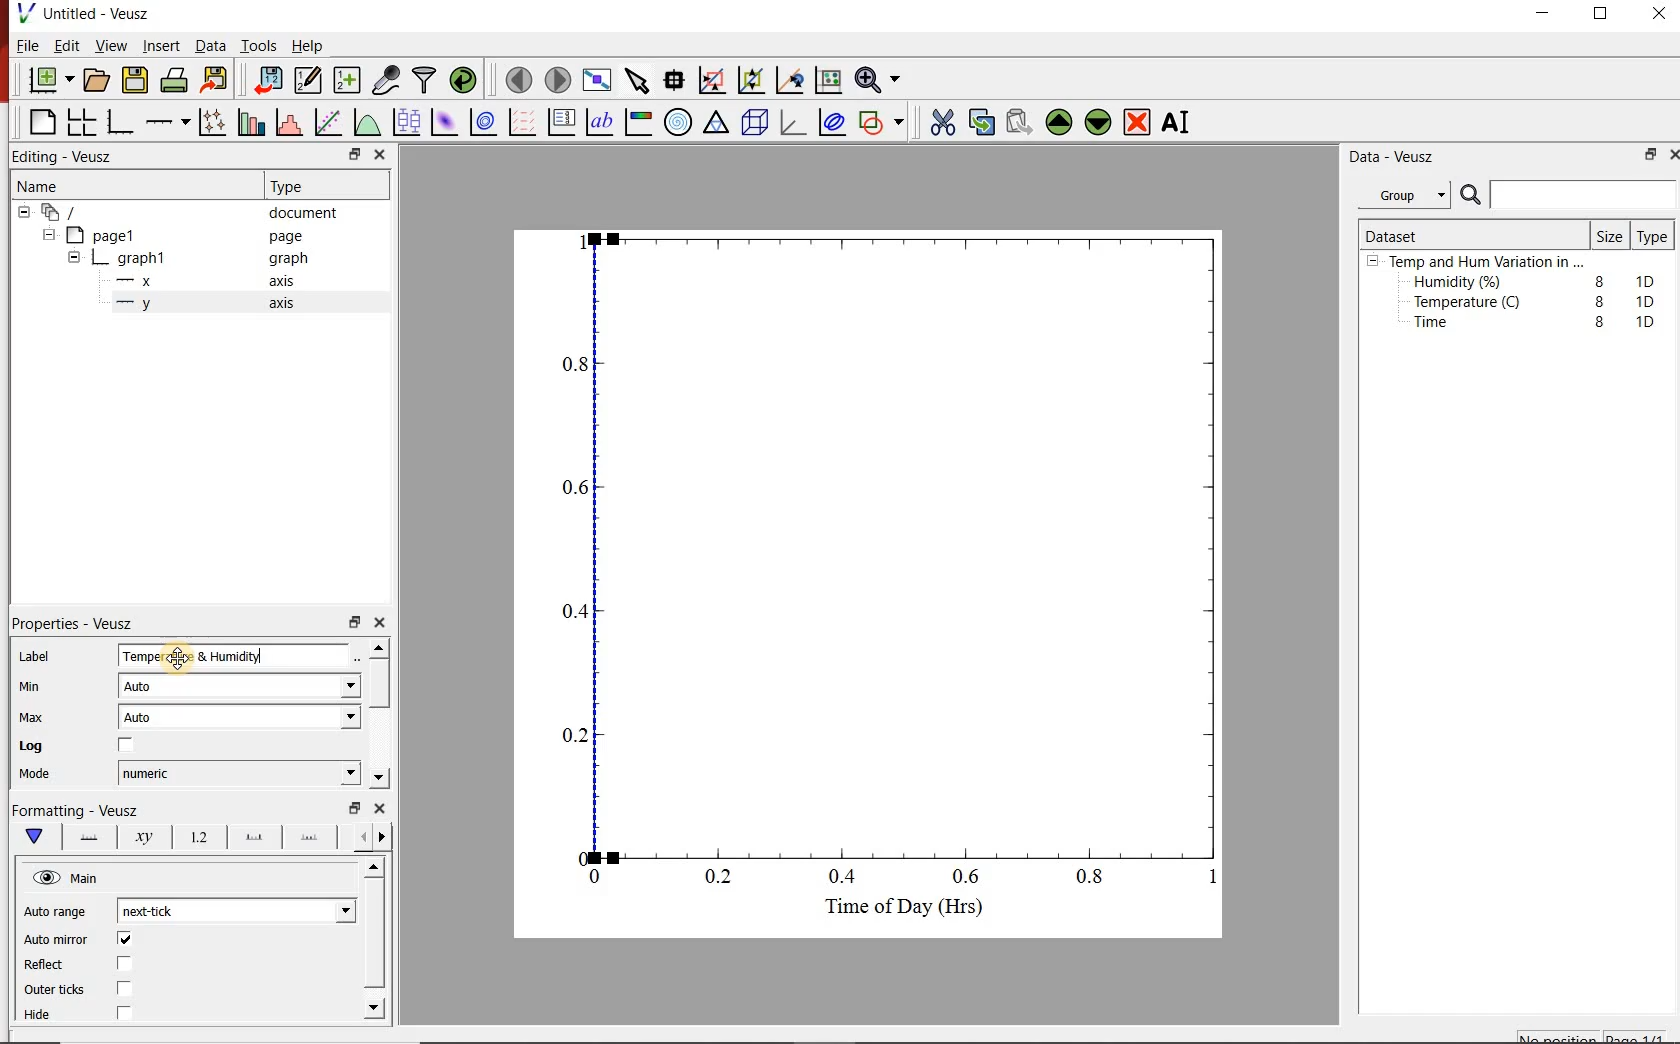 This screenshot has width=1680, height=1044. I want to click on Help, so click(309, 44).